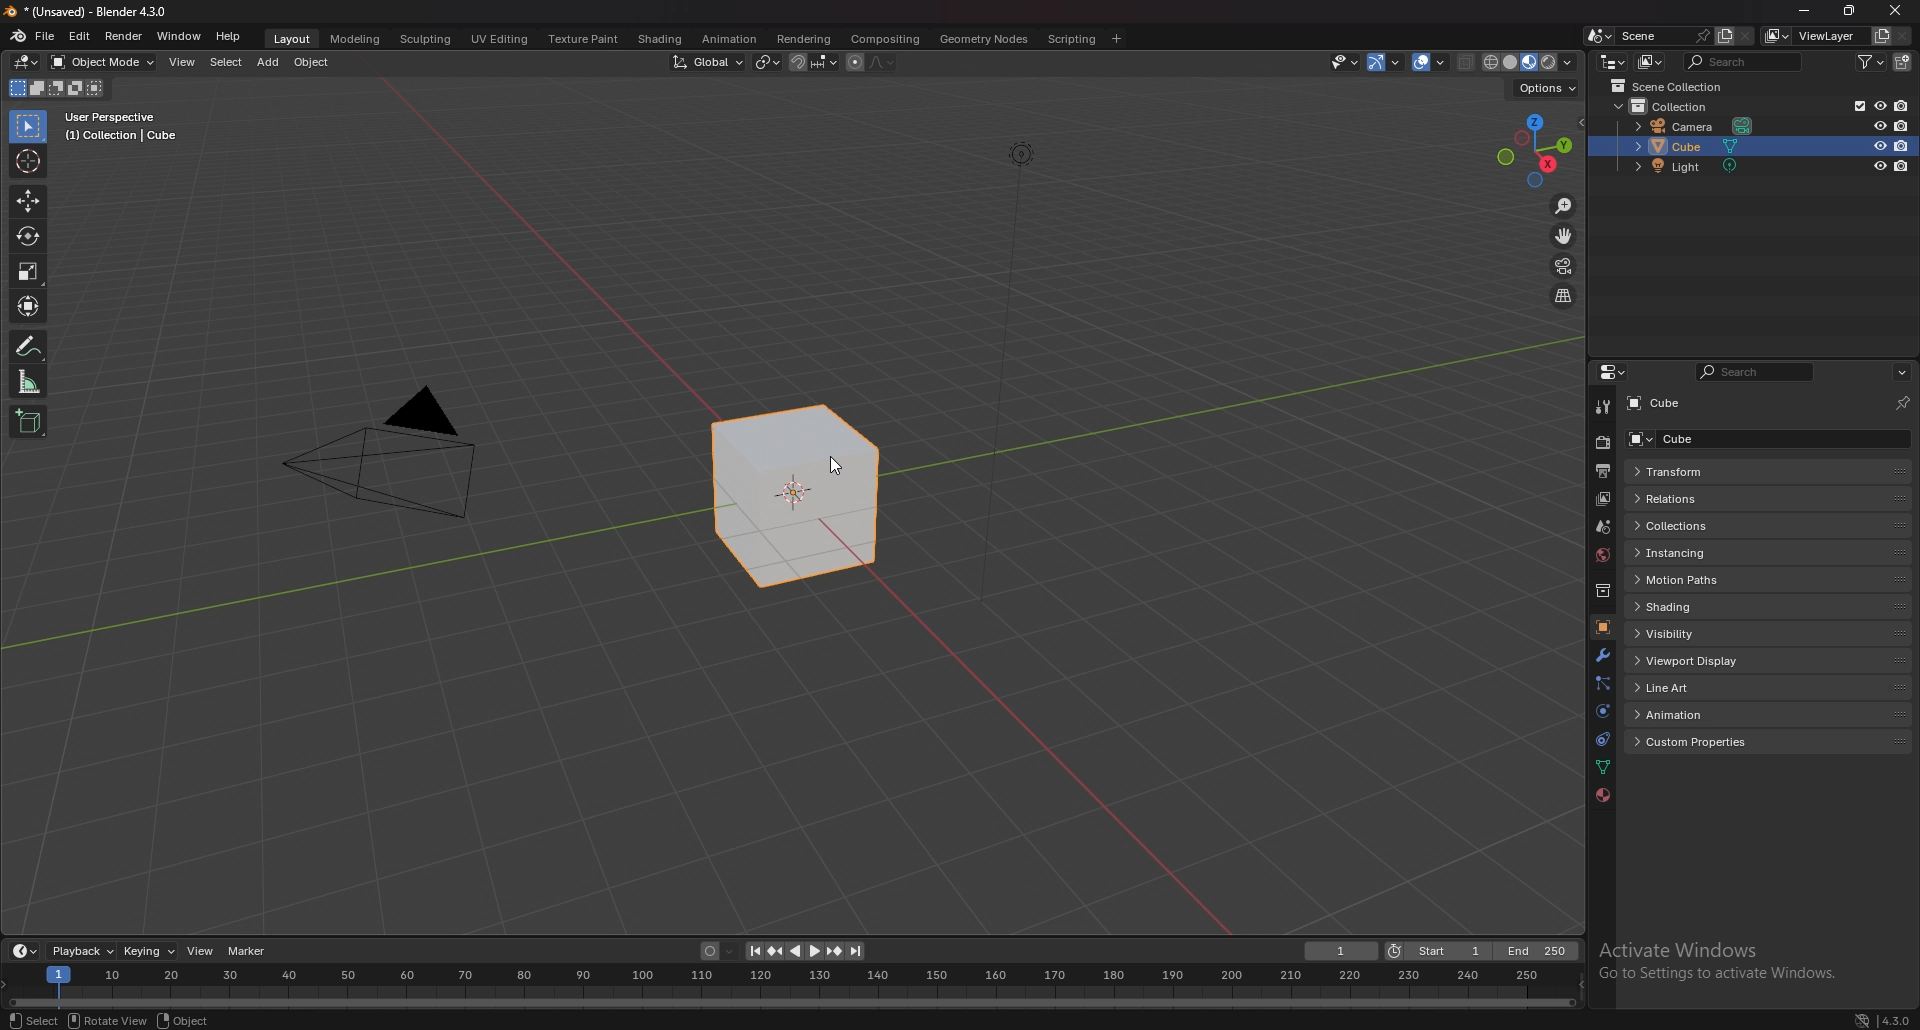 This screenshot has width=1920, height=1030. I want to click on add workspace, so click(1116, 39).